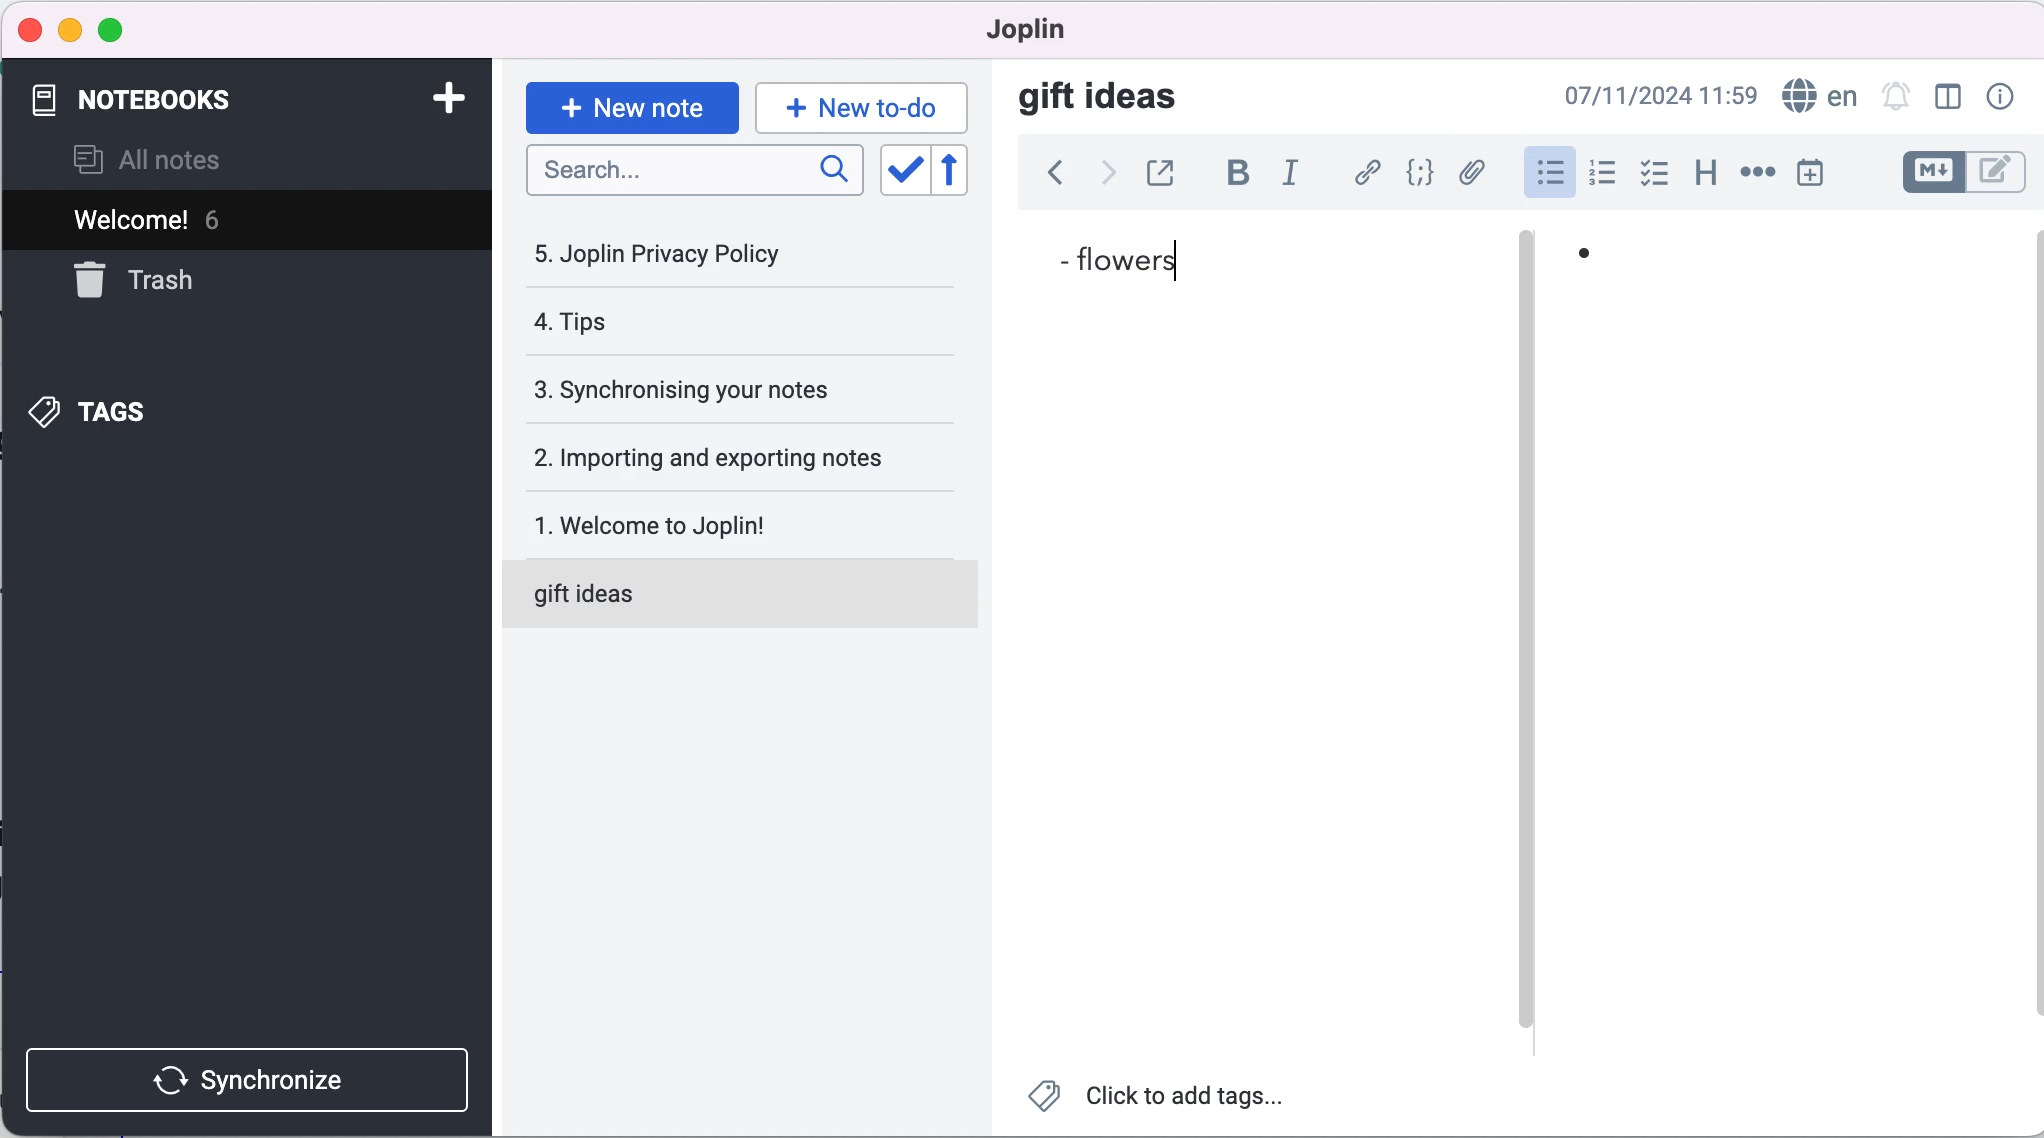 This screenshot has width=2044, height=1138. Describe the element at coordinates (718, 595) in the screenshot. I see `gift ideas note` at that location.